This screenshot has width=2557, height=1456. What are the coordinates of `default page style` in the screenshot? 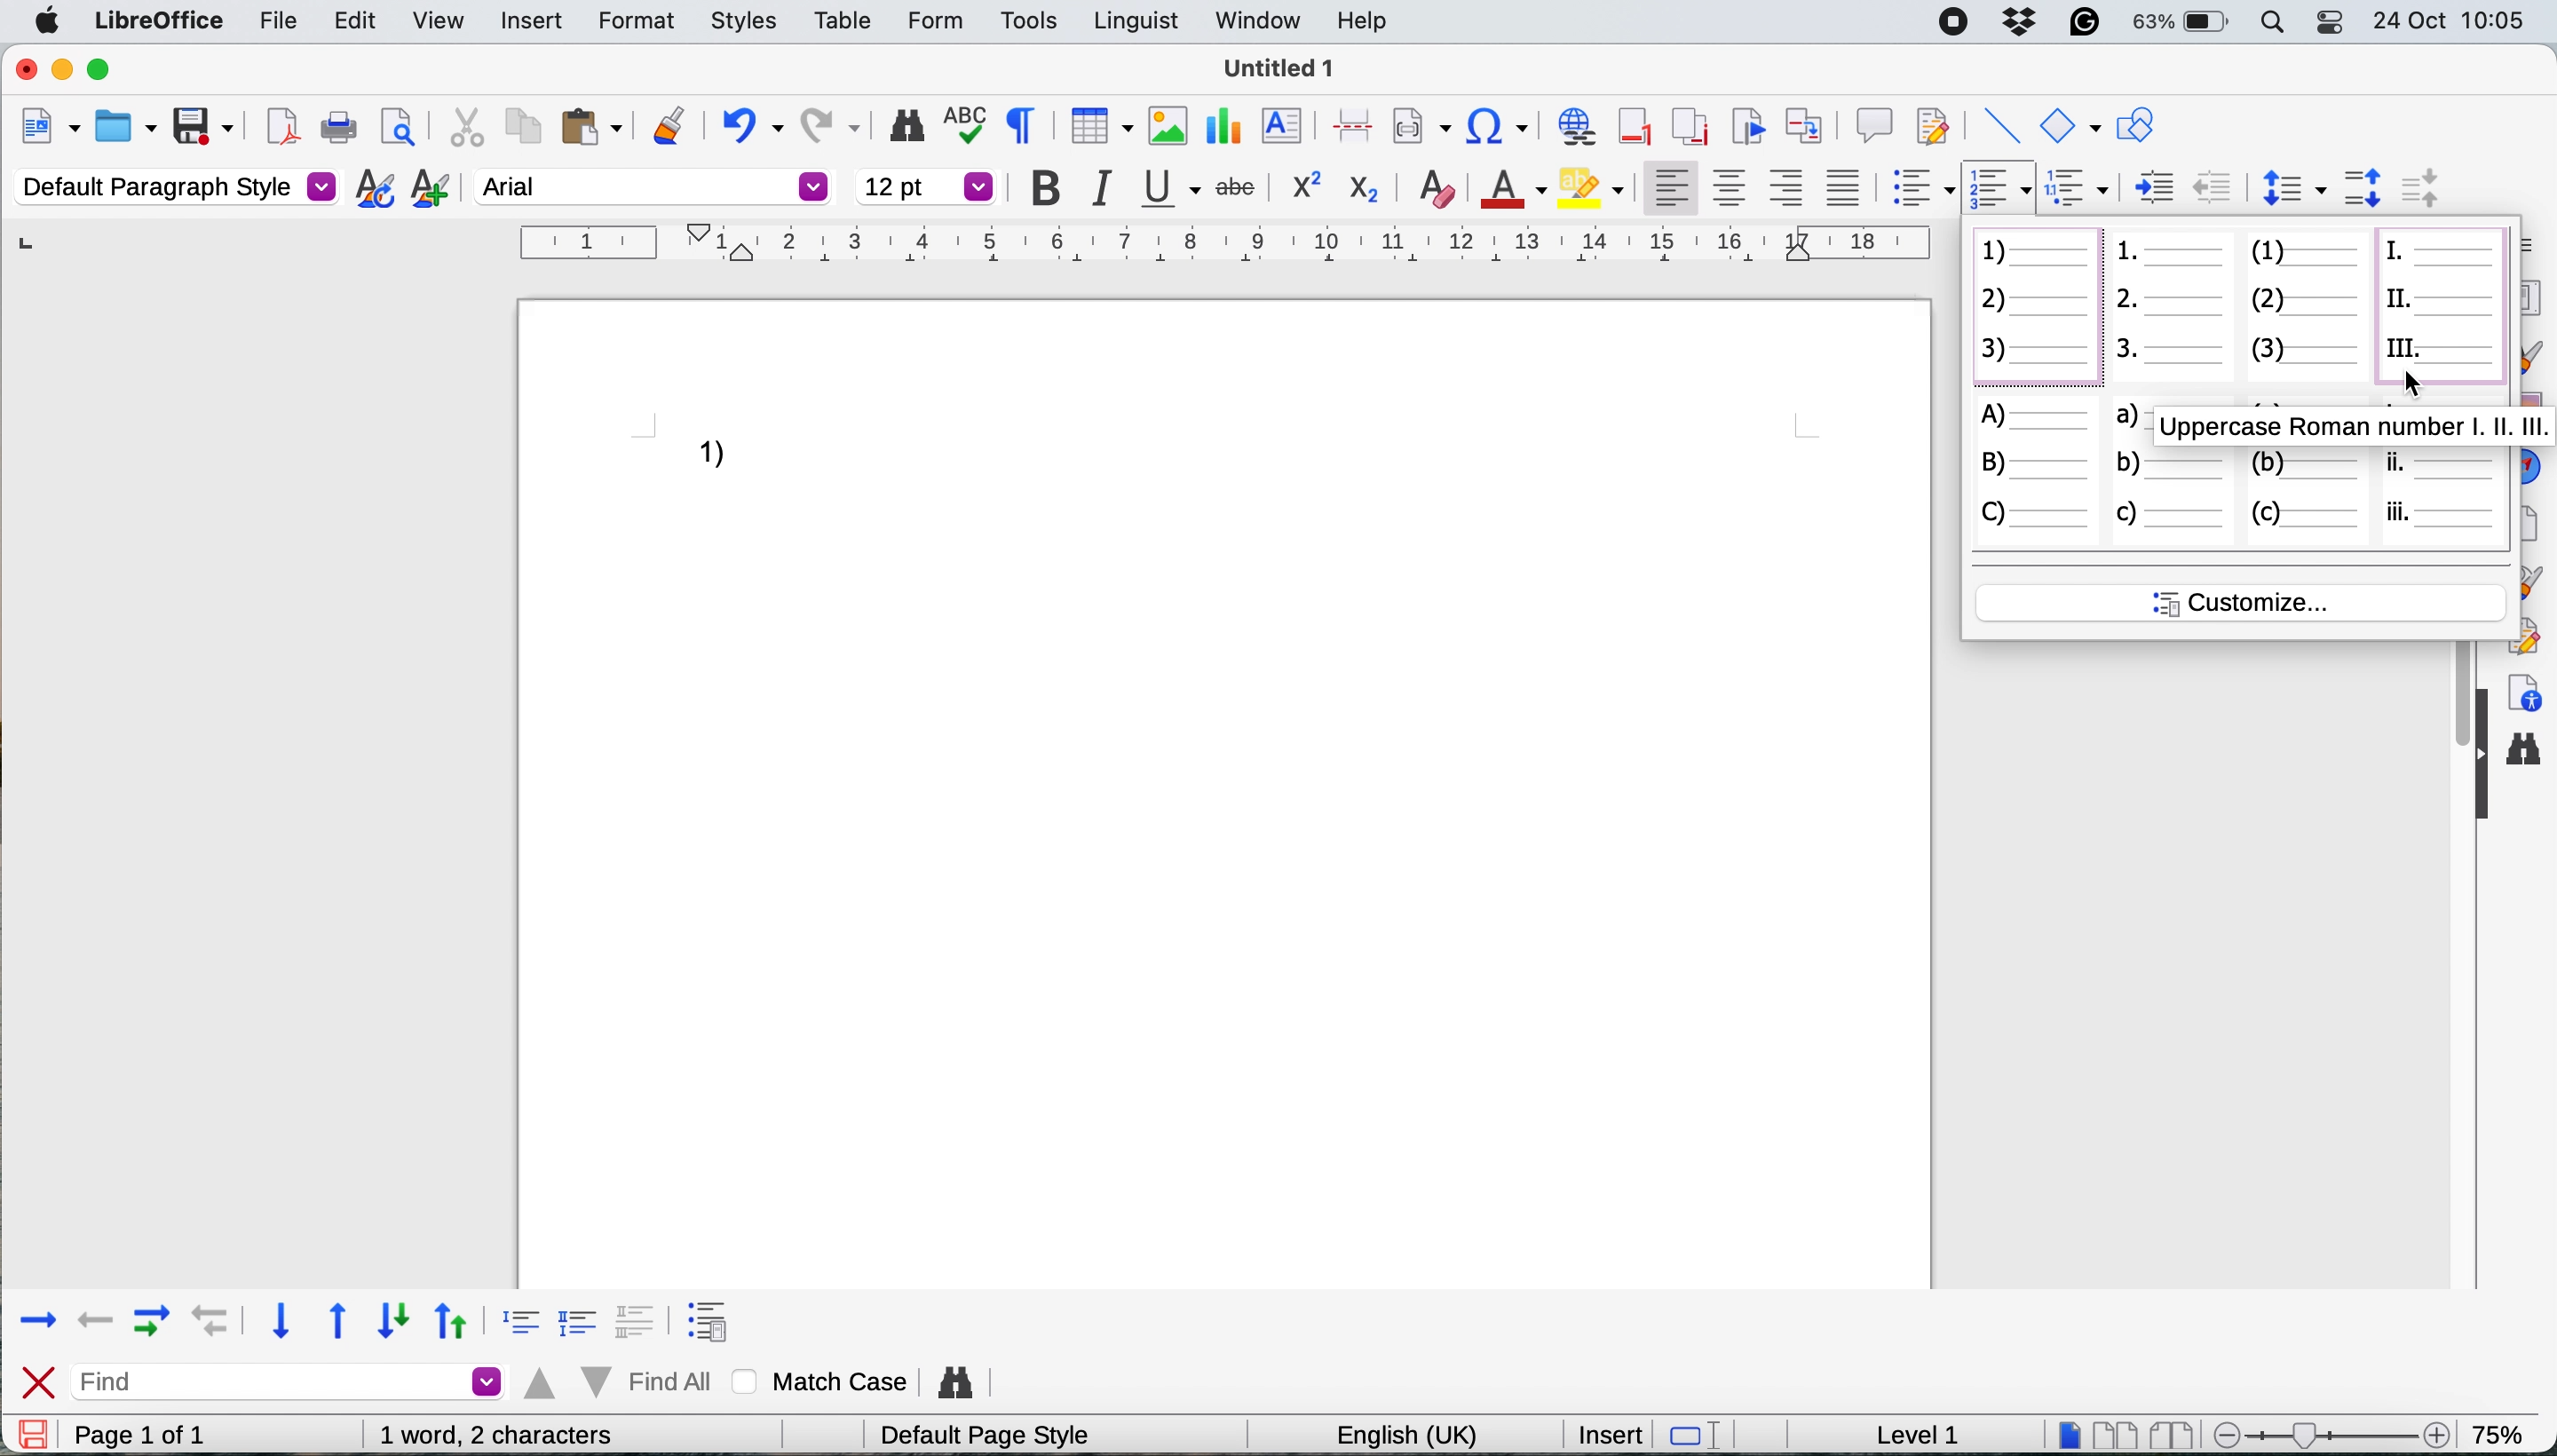 It's located at (996, 1436).